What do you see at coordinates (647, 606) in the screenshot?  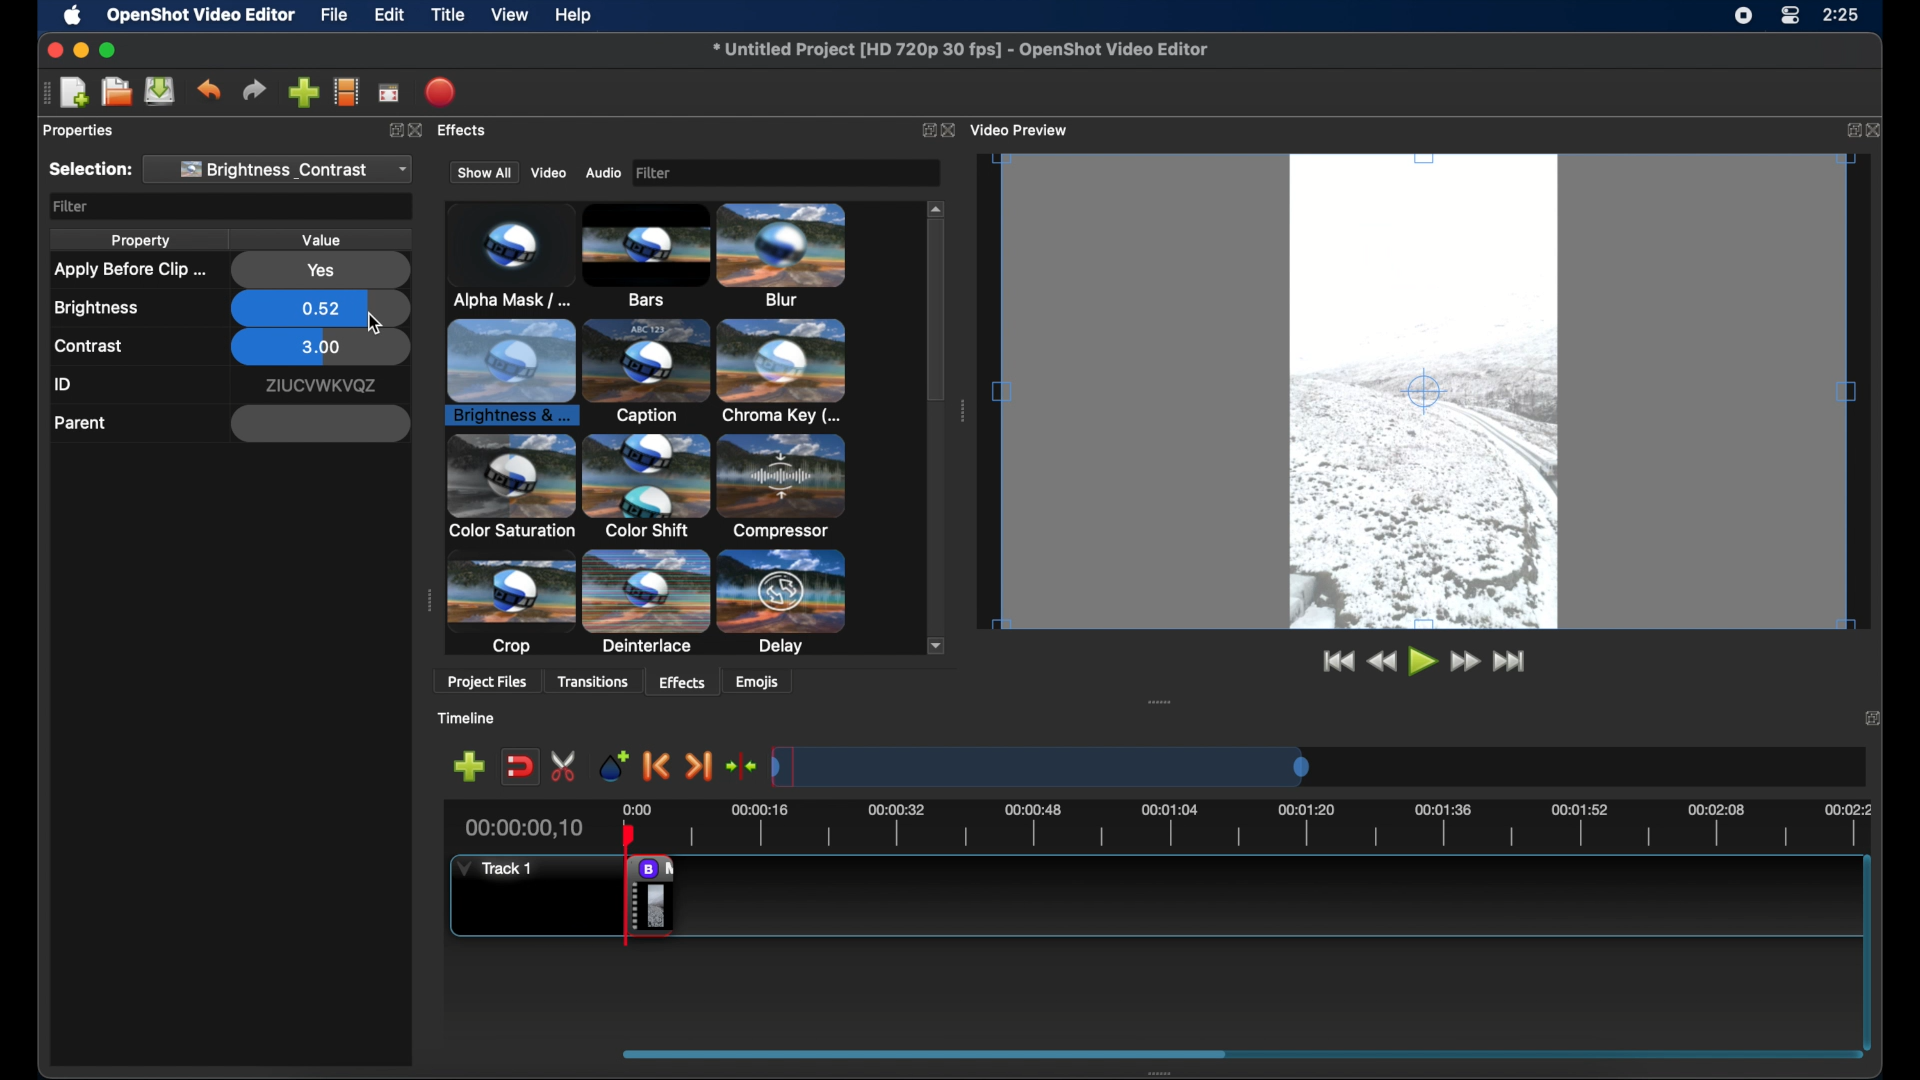 I see `expander` at bounding box center [647, 606].